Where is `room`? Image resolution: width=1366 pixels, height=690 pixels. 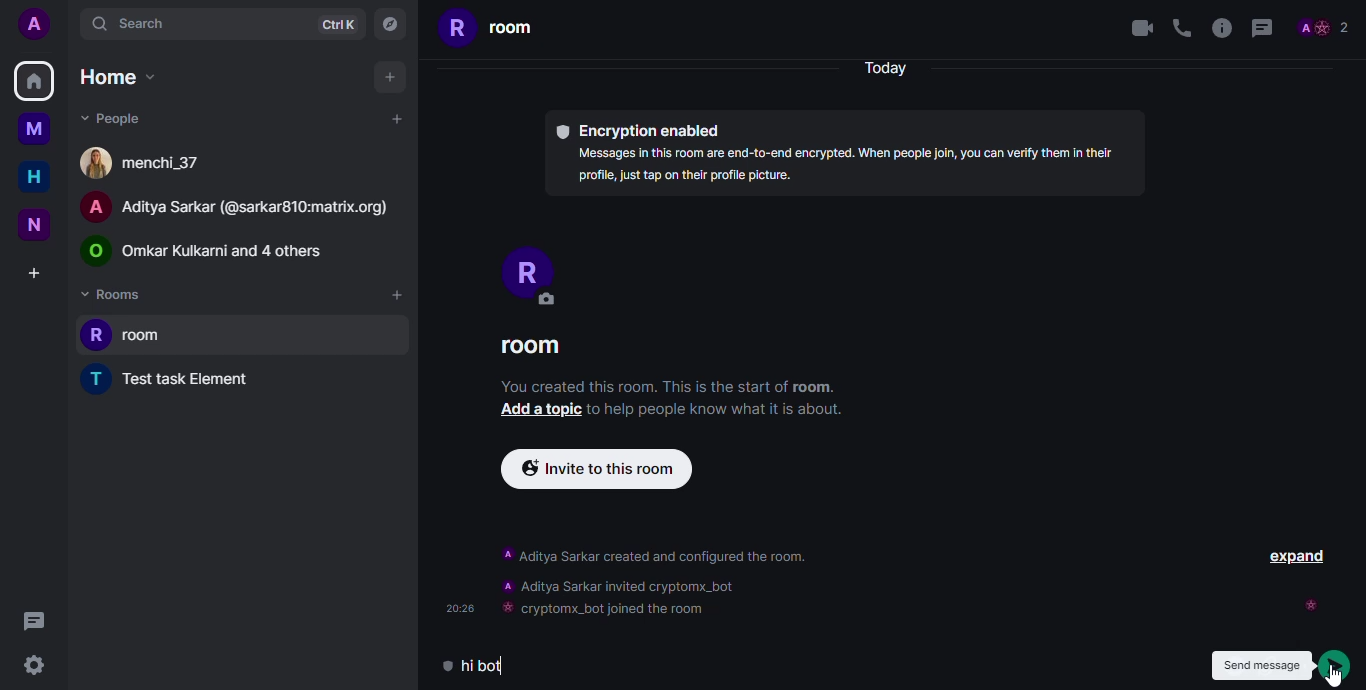 room is located at coordinates (504, 30).